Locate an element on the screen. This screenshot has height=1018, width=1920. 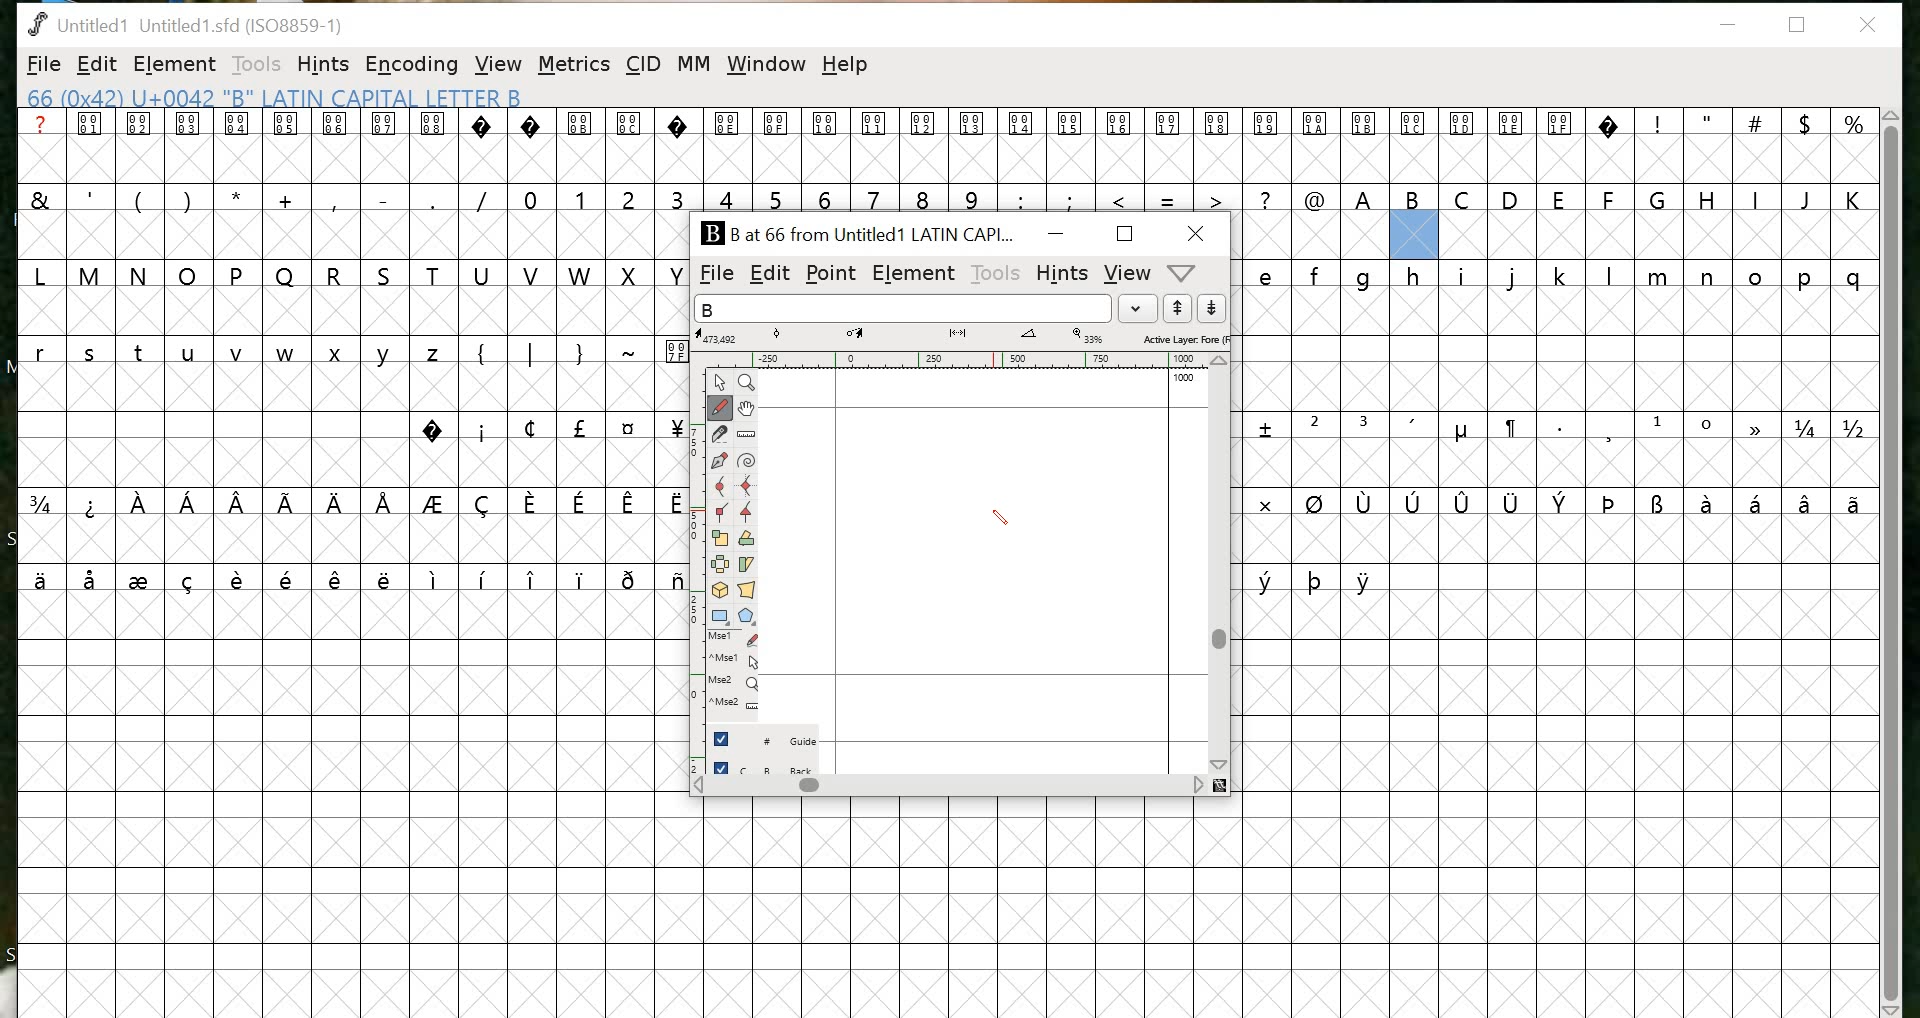
Zoom is located at coordinates (748, 383).